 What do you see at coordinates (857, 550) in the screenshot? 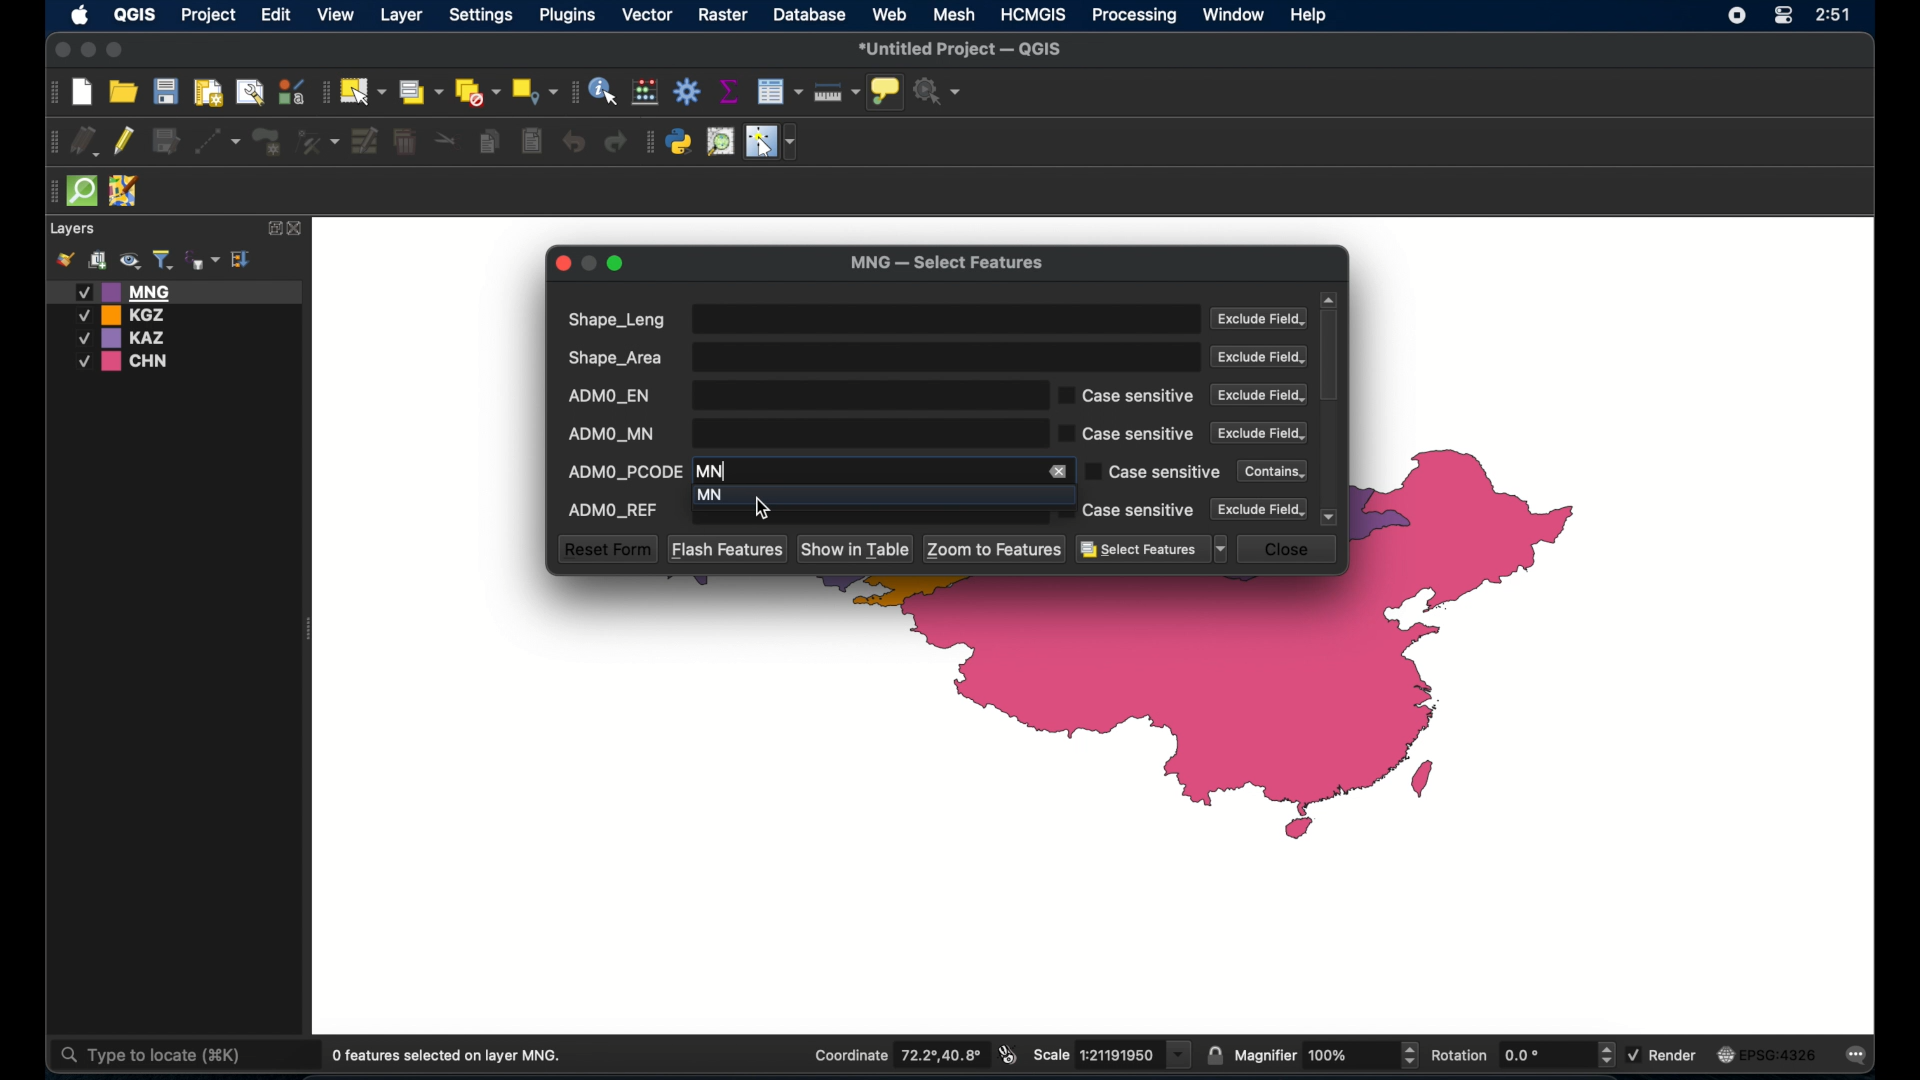
I see `show in table` at bounding box center [857, 550].